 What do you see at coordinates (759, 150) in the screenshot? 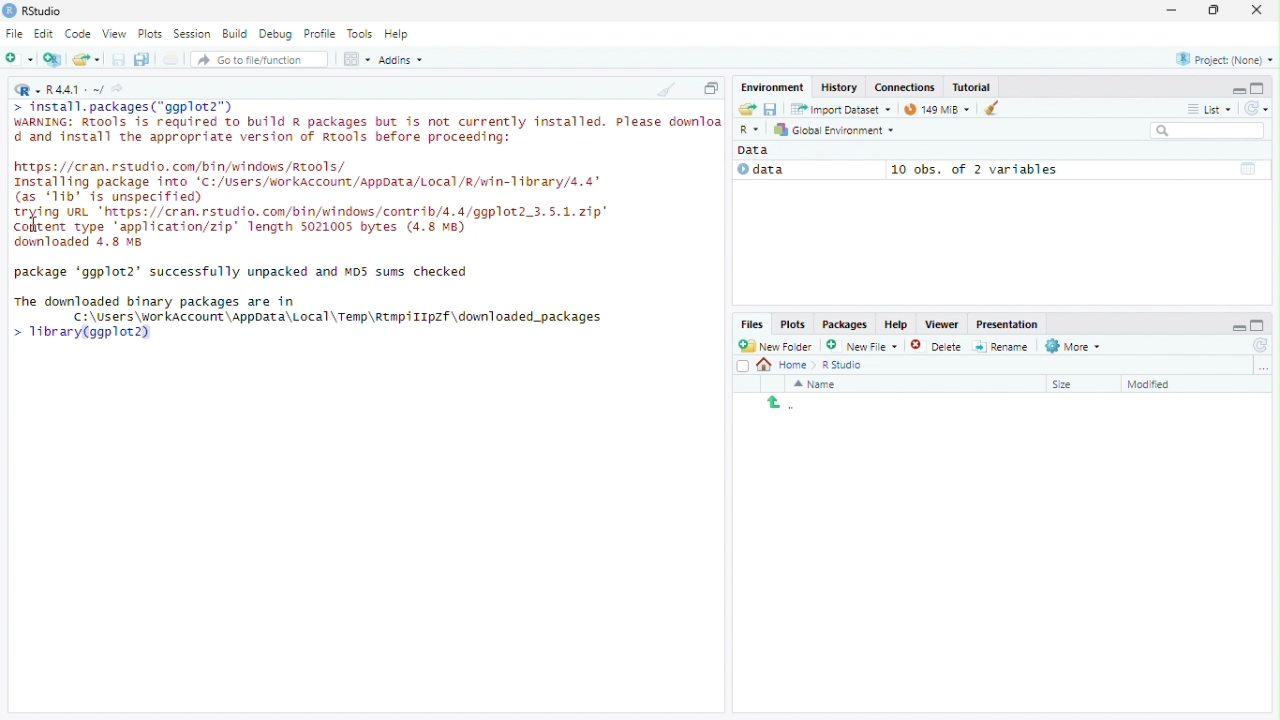
I see `Data` at bounding box center [759, 150].